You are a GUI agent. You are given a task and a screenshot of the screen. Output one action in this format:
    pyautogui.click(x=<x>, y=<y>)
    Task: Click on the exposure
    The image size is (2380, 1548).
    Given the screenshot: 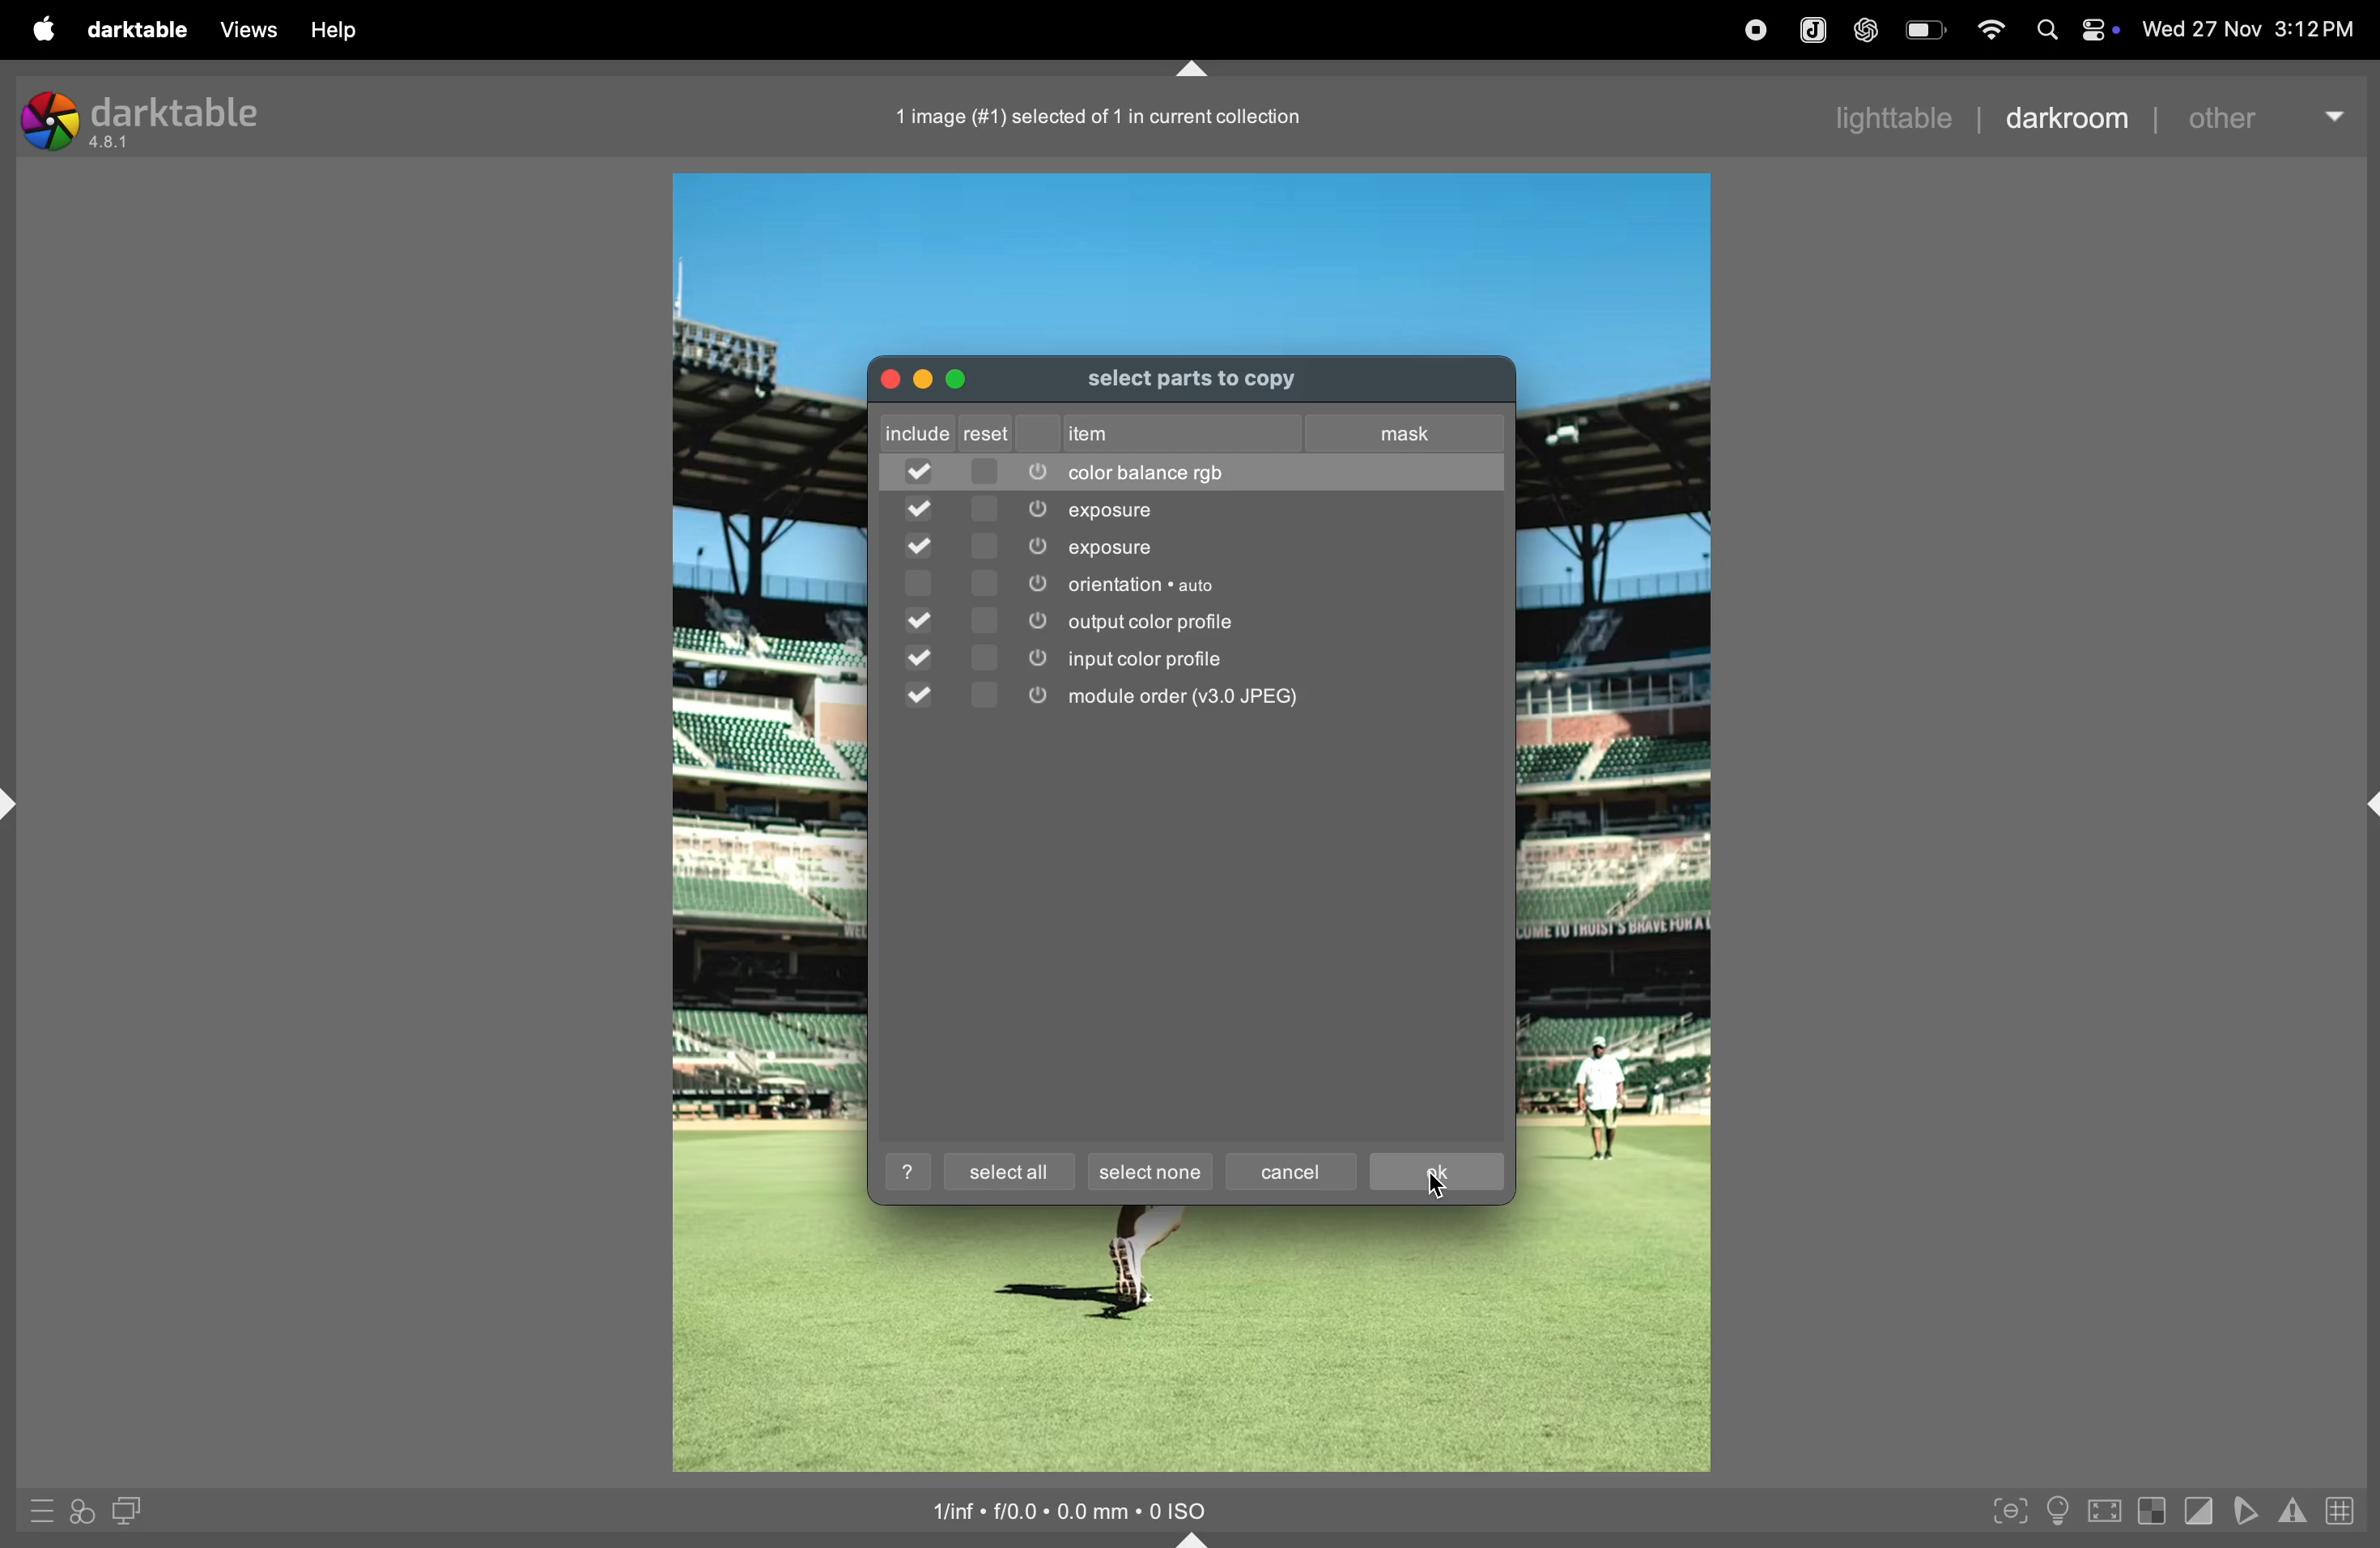 What is the action you would take?
    pyautogui.click(x=1229, y=514)
    